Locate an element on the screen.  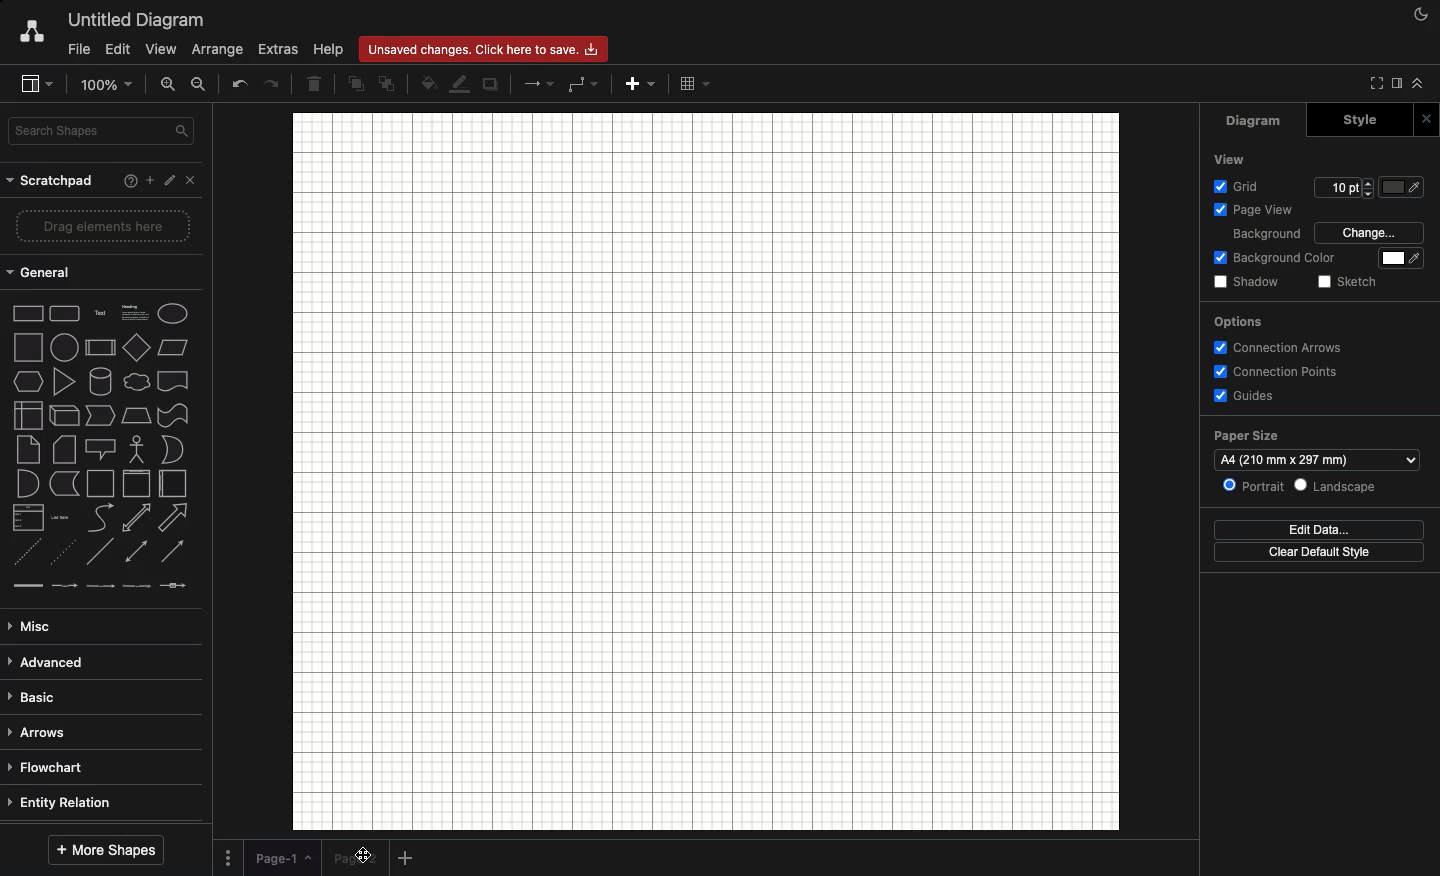
Help is located at coordinates (328, 50).